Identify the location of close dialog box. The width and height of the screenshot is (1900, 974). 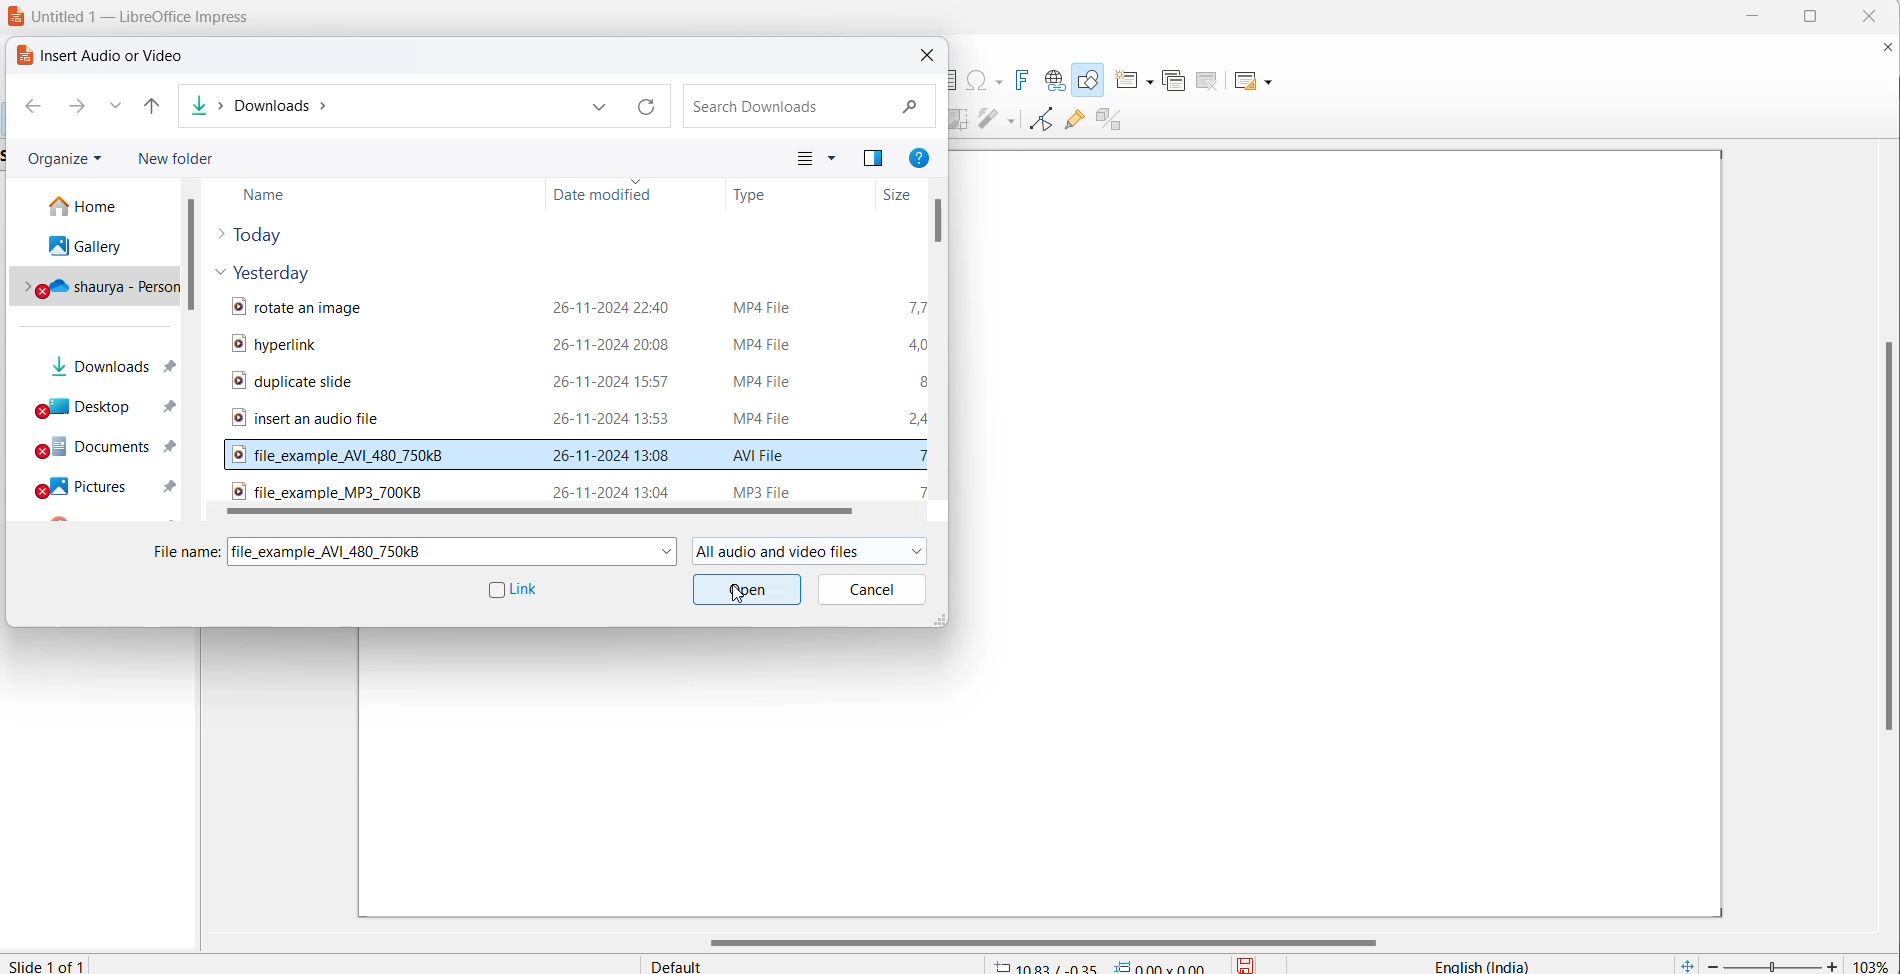
(926, 56).